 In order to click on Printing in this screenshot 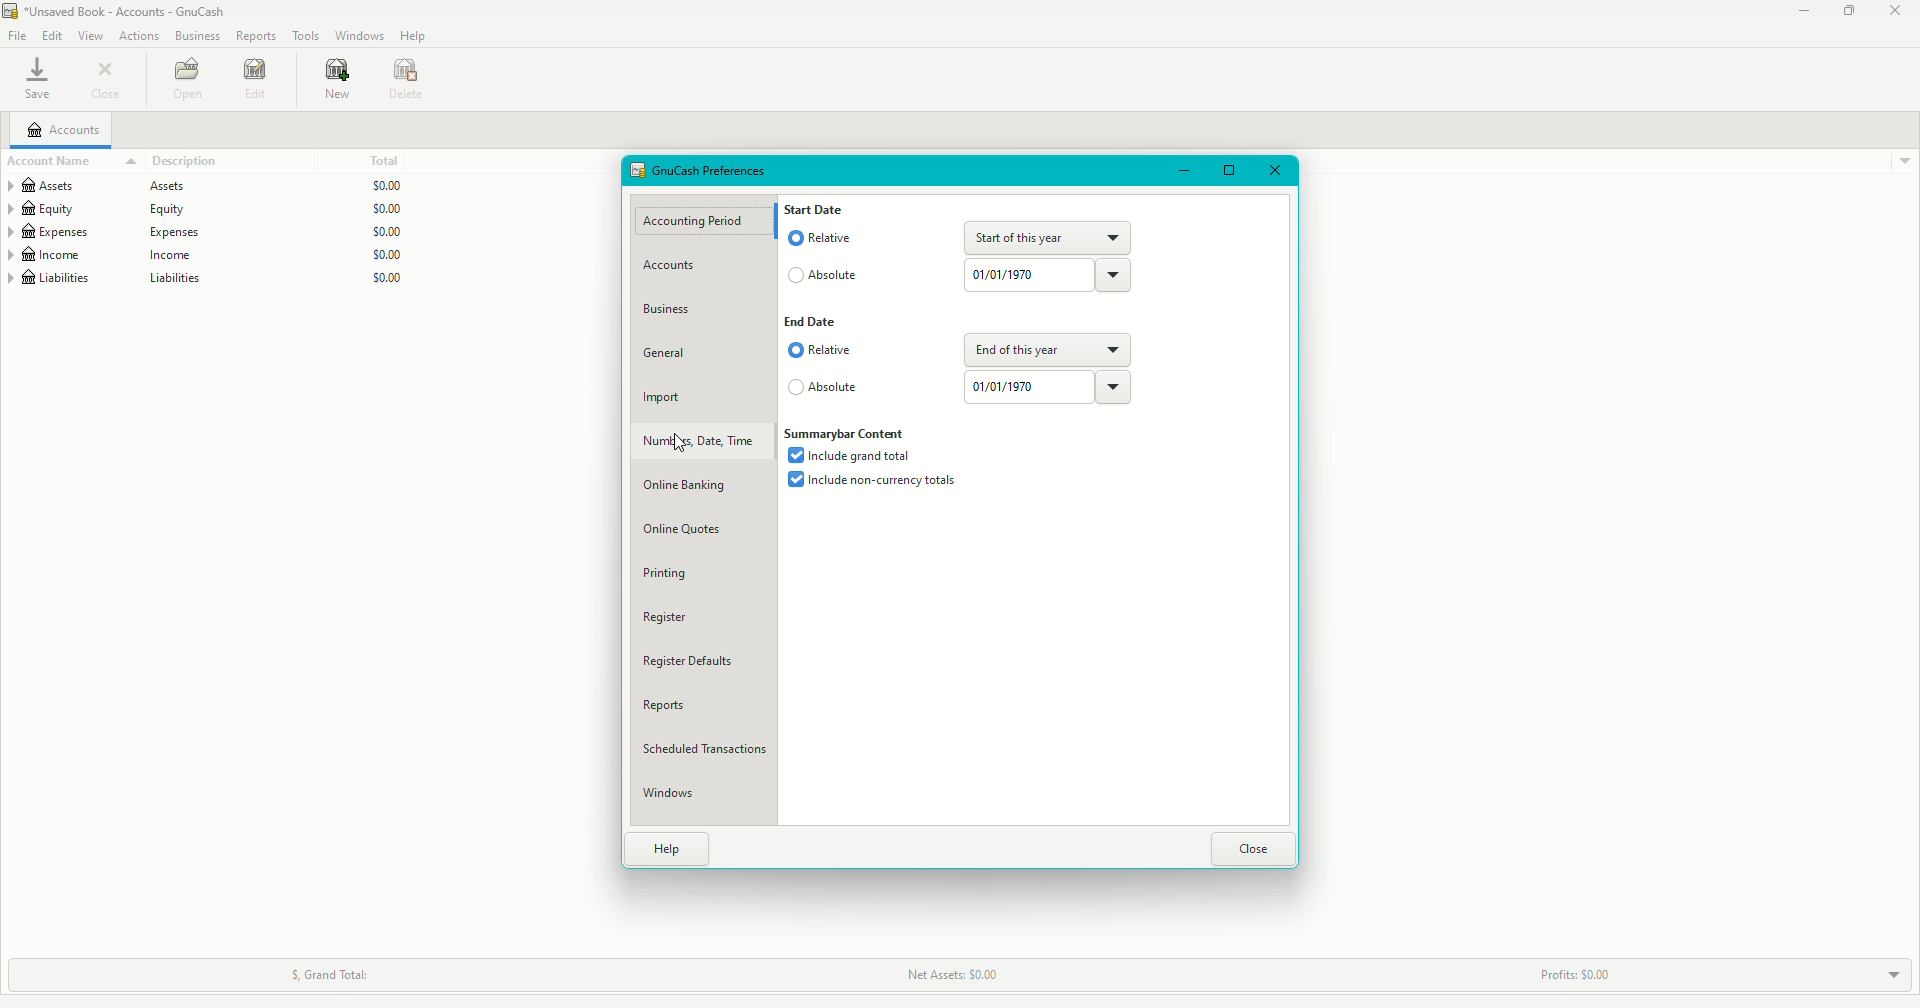, I will do `click(671, 573)`.